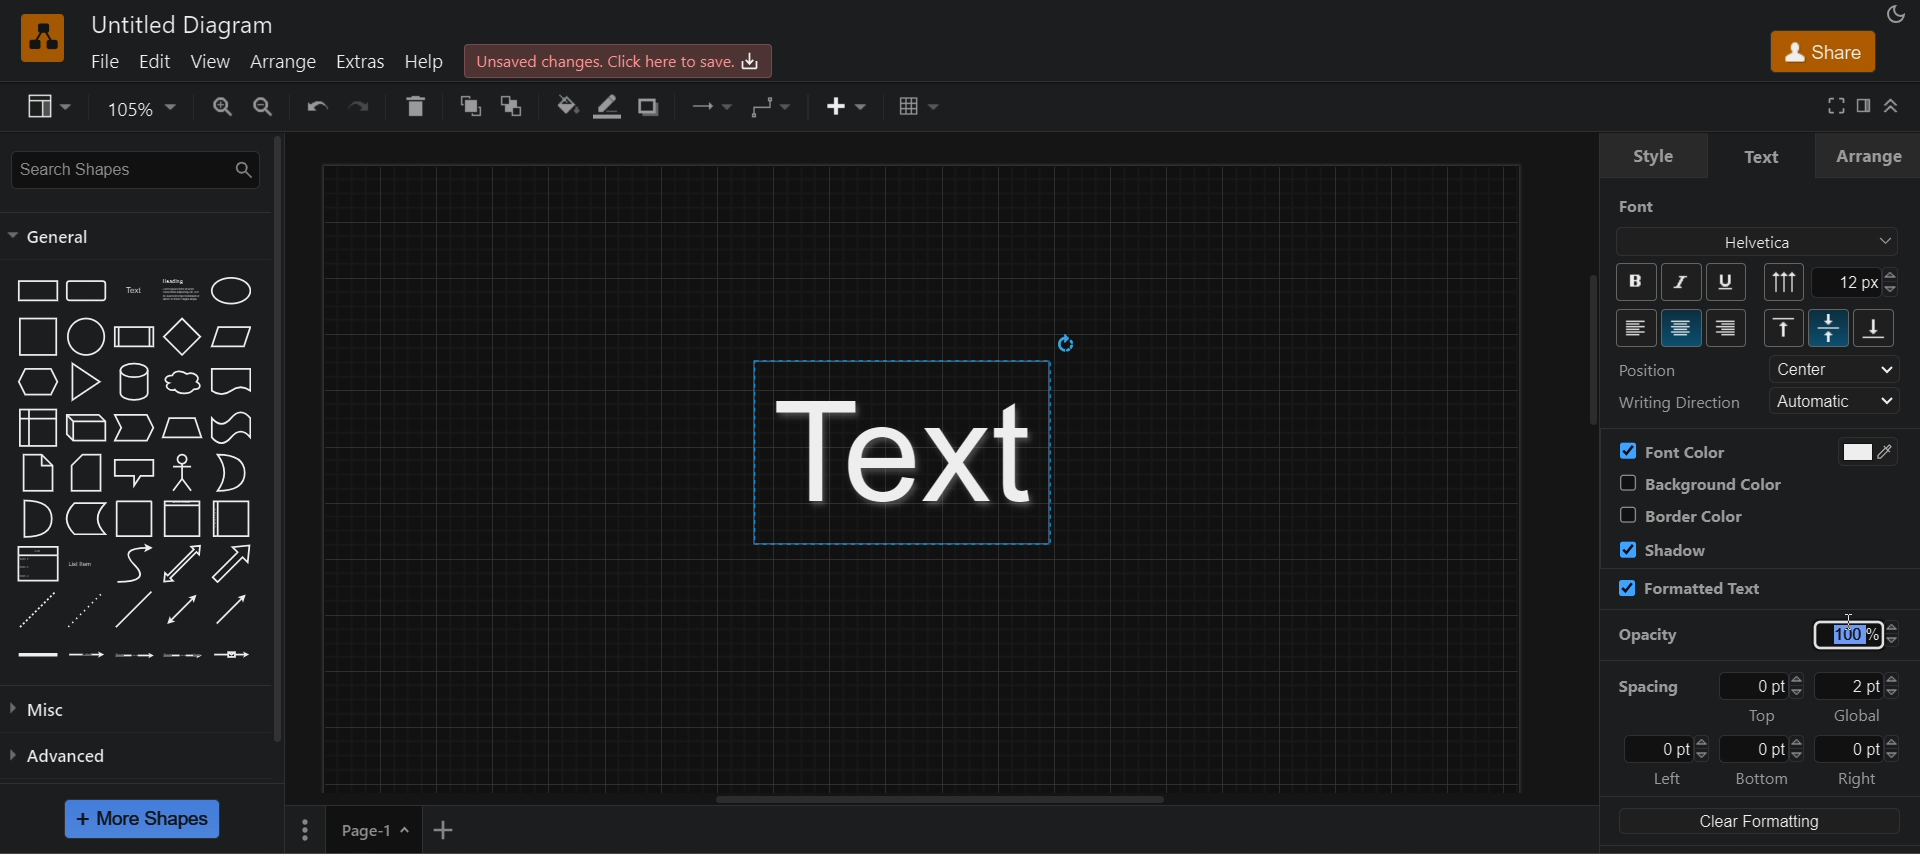  Describe the element at coordinates (1689, 589) in the screenshot. I see `formatted text` at that location.